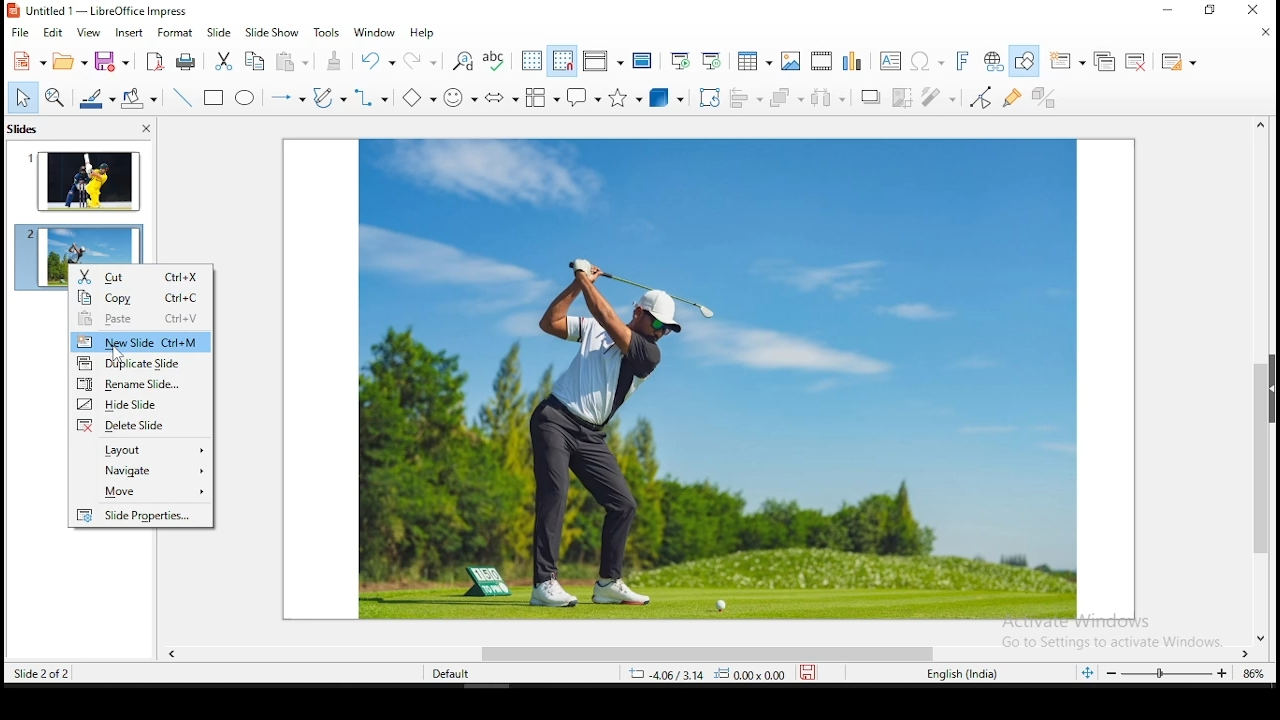  What do you see at coordinates (421, 62) in the screenshot?
I see `redo` at bounding box center [421, 62].